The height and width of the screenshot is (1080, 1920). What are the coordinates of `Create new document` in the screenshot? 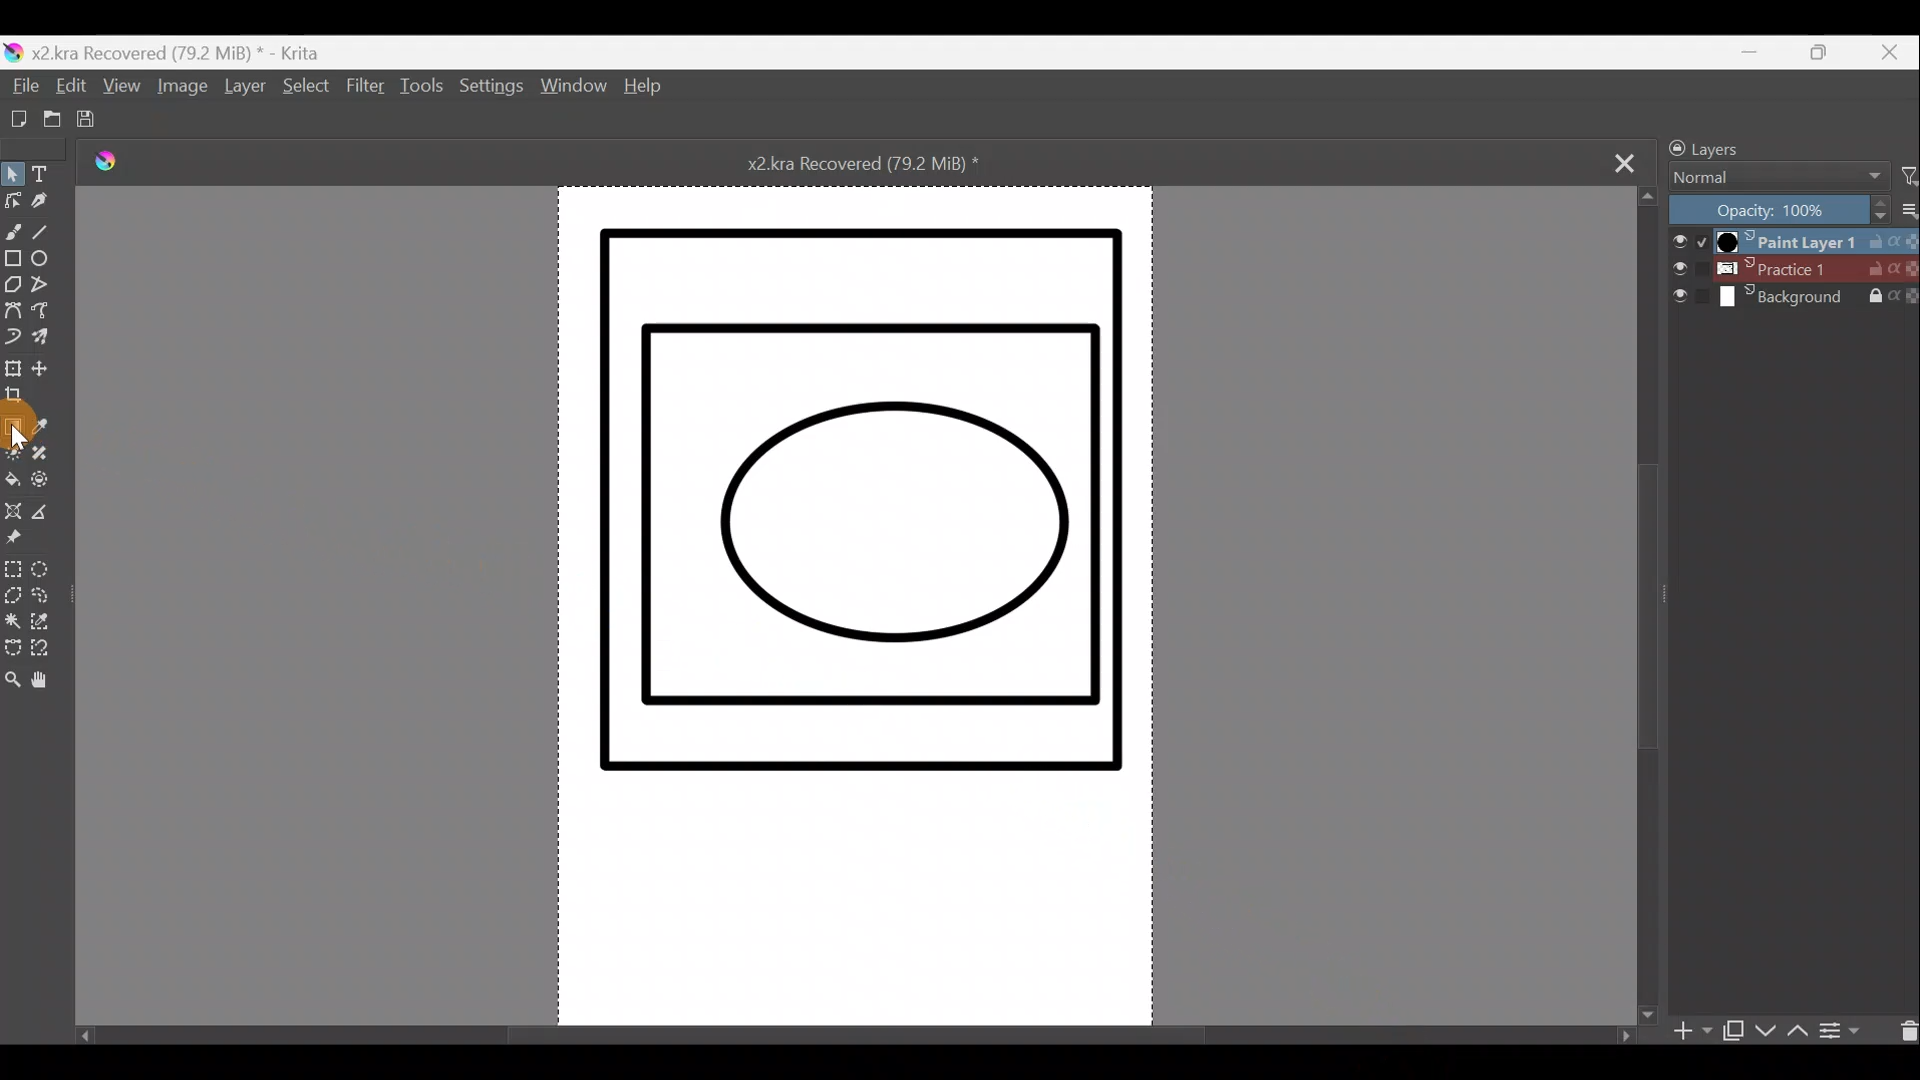 It's located at (13, 119).